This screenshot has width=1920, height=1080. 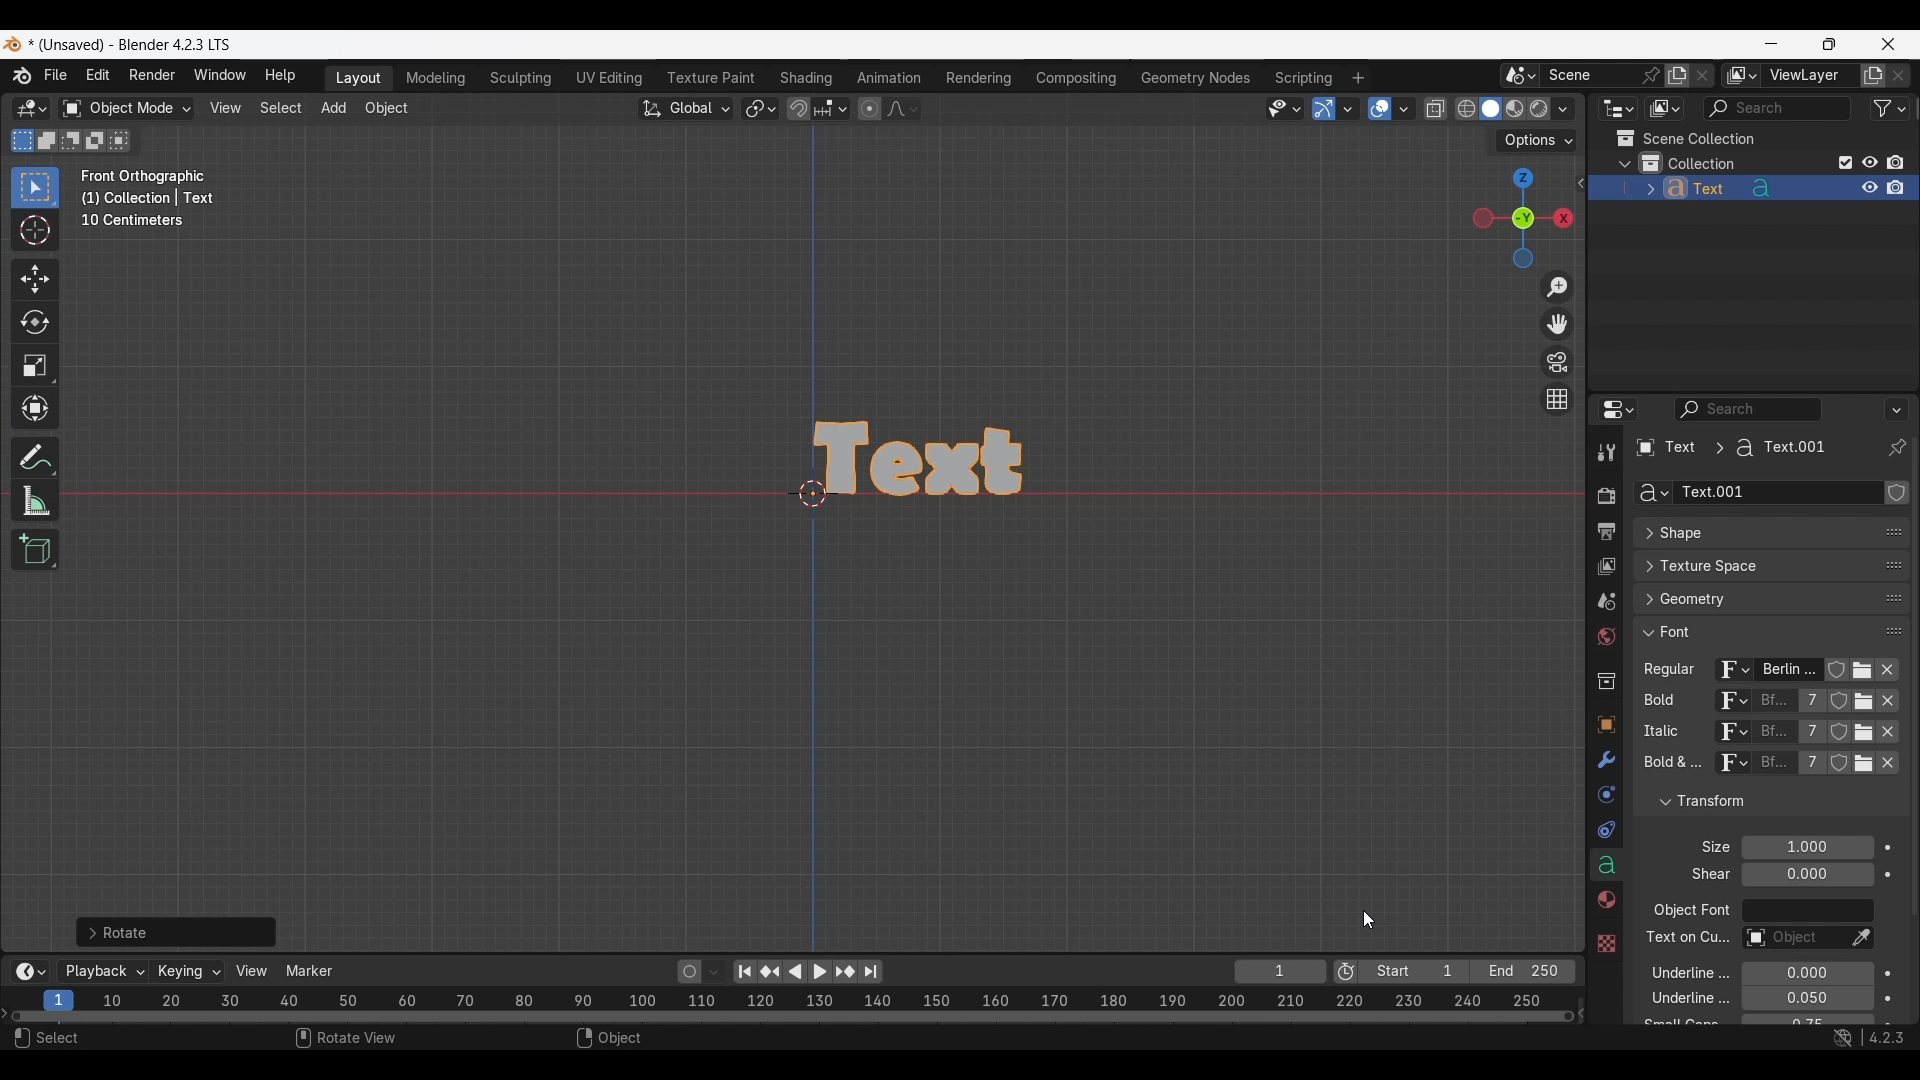 I want to click on Show gizmo, so click(x=1324, y=109).